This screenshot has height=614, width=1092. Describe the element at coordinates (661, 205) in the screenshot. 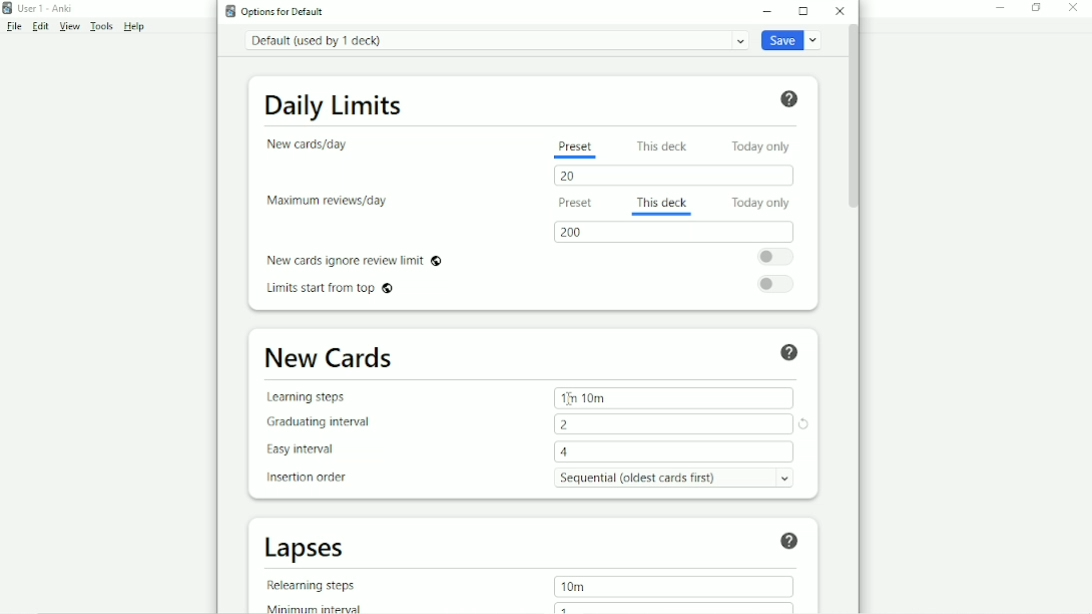

I see `This deck` at that location.